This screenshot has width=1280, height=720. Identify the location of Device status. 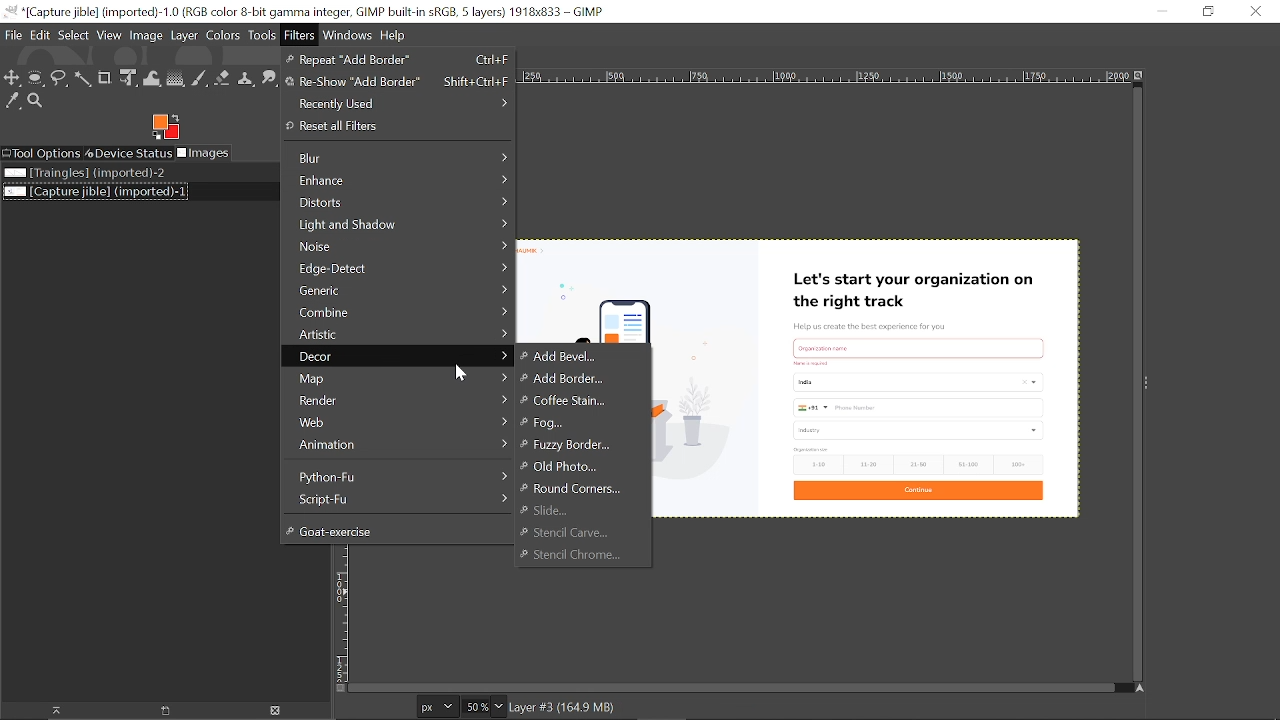
(130, 152).